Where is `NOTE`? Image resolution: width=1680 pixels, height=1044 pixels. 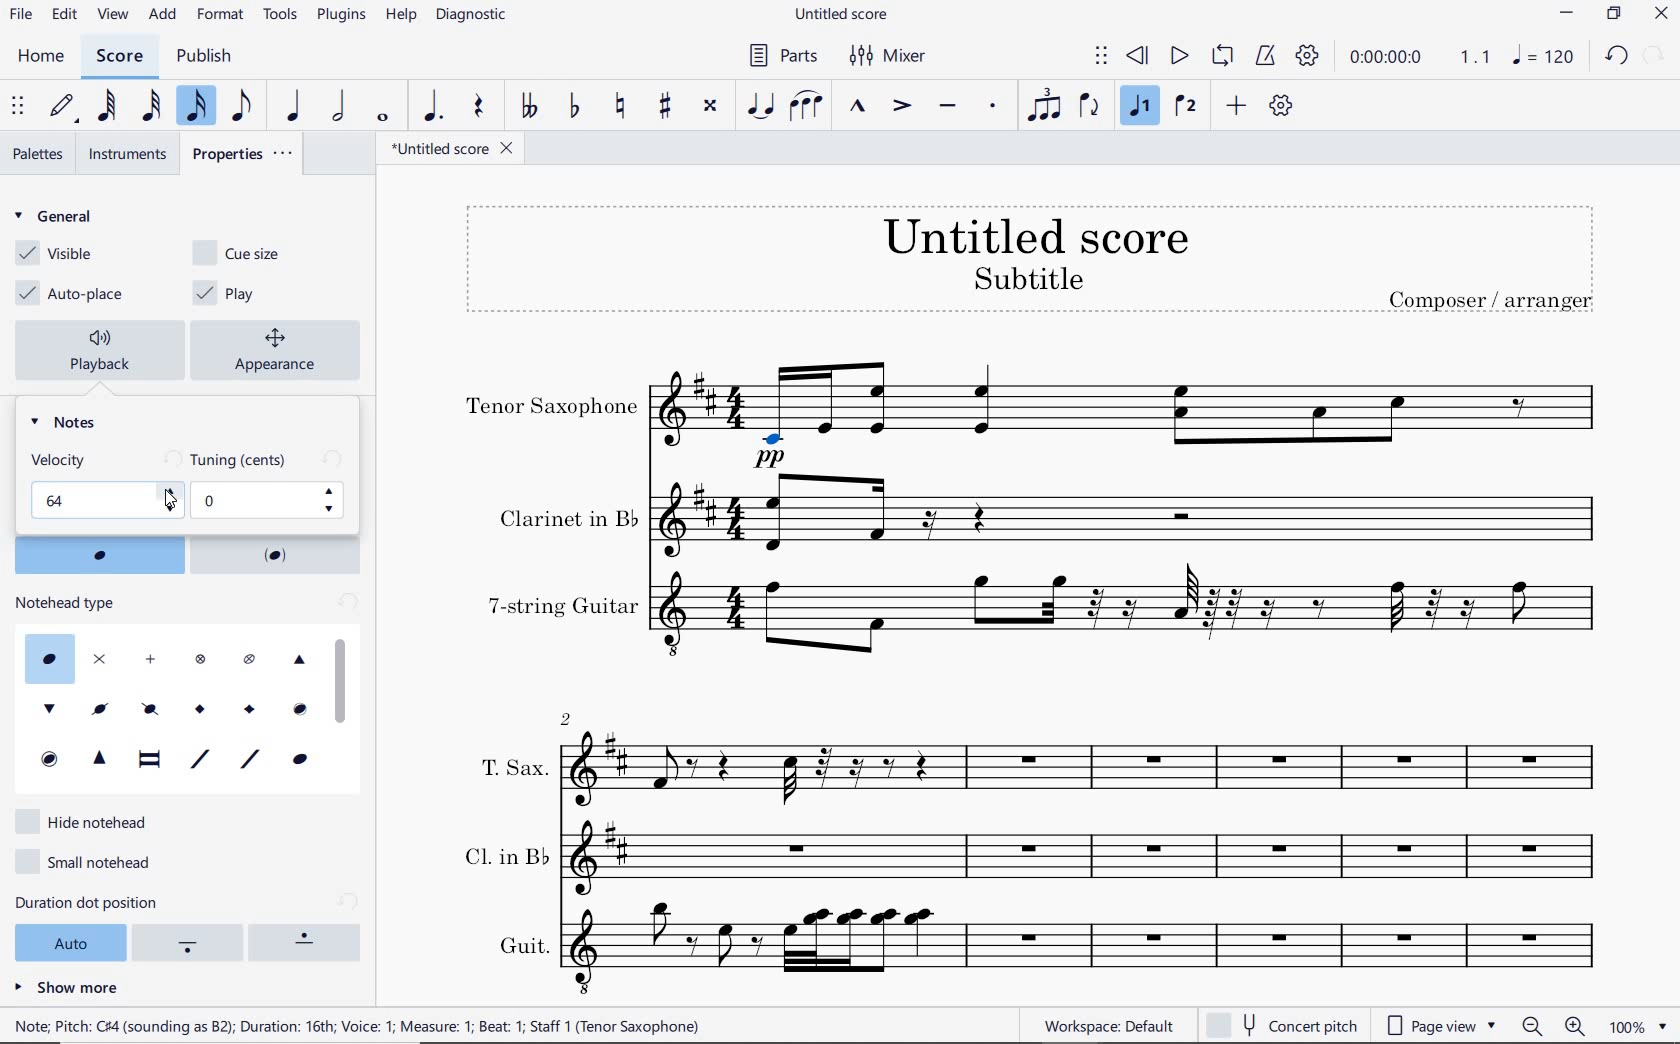 NOTE is located at coordinates (1544, 58).